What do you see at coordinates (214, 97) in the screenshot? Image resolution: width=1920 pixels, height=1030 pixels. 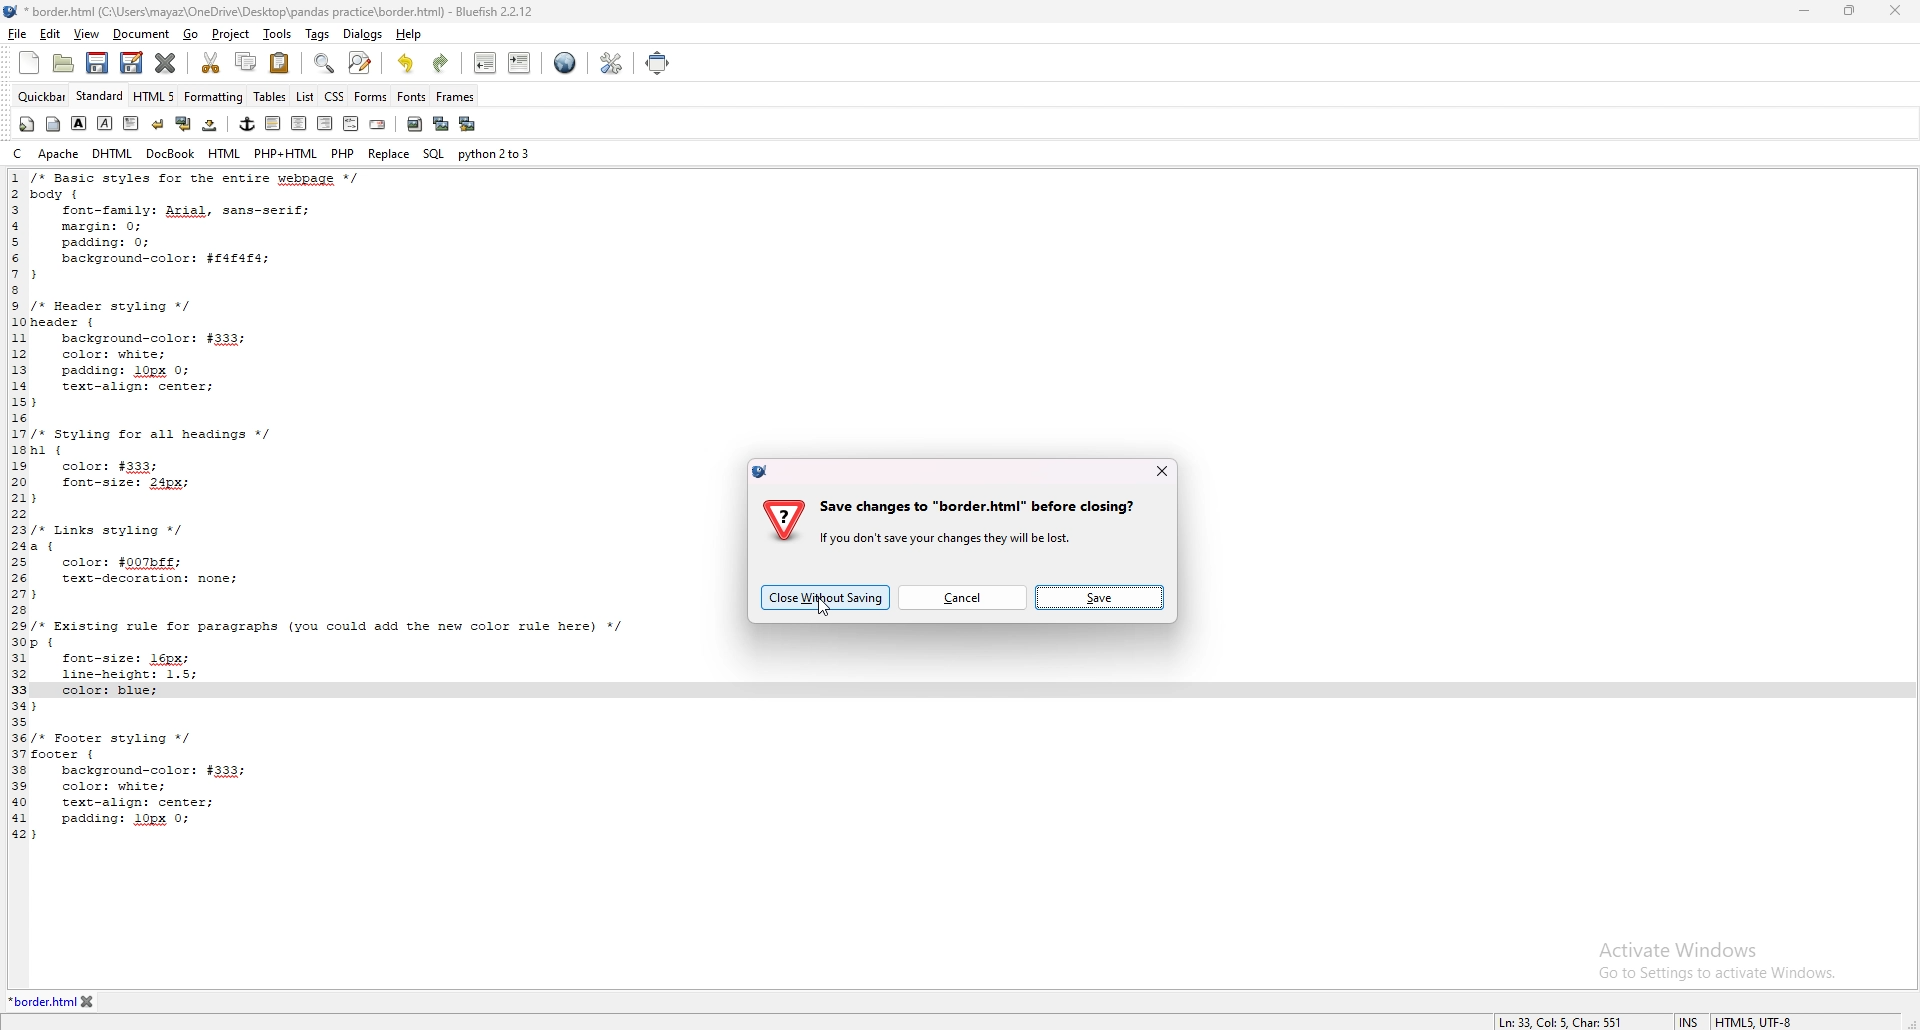 I see `formatting` at bounding box center [214, 97].